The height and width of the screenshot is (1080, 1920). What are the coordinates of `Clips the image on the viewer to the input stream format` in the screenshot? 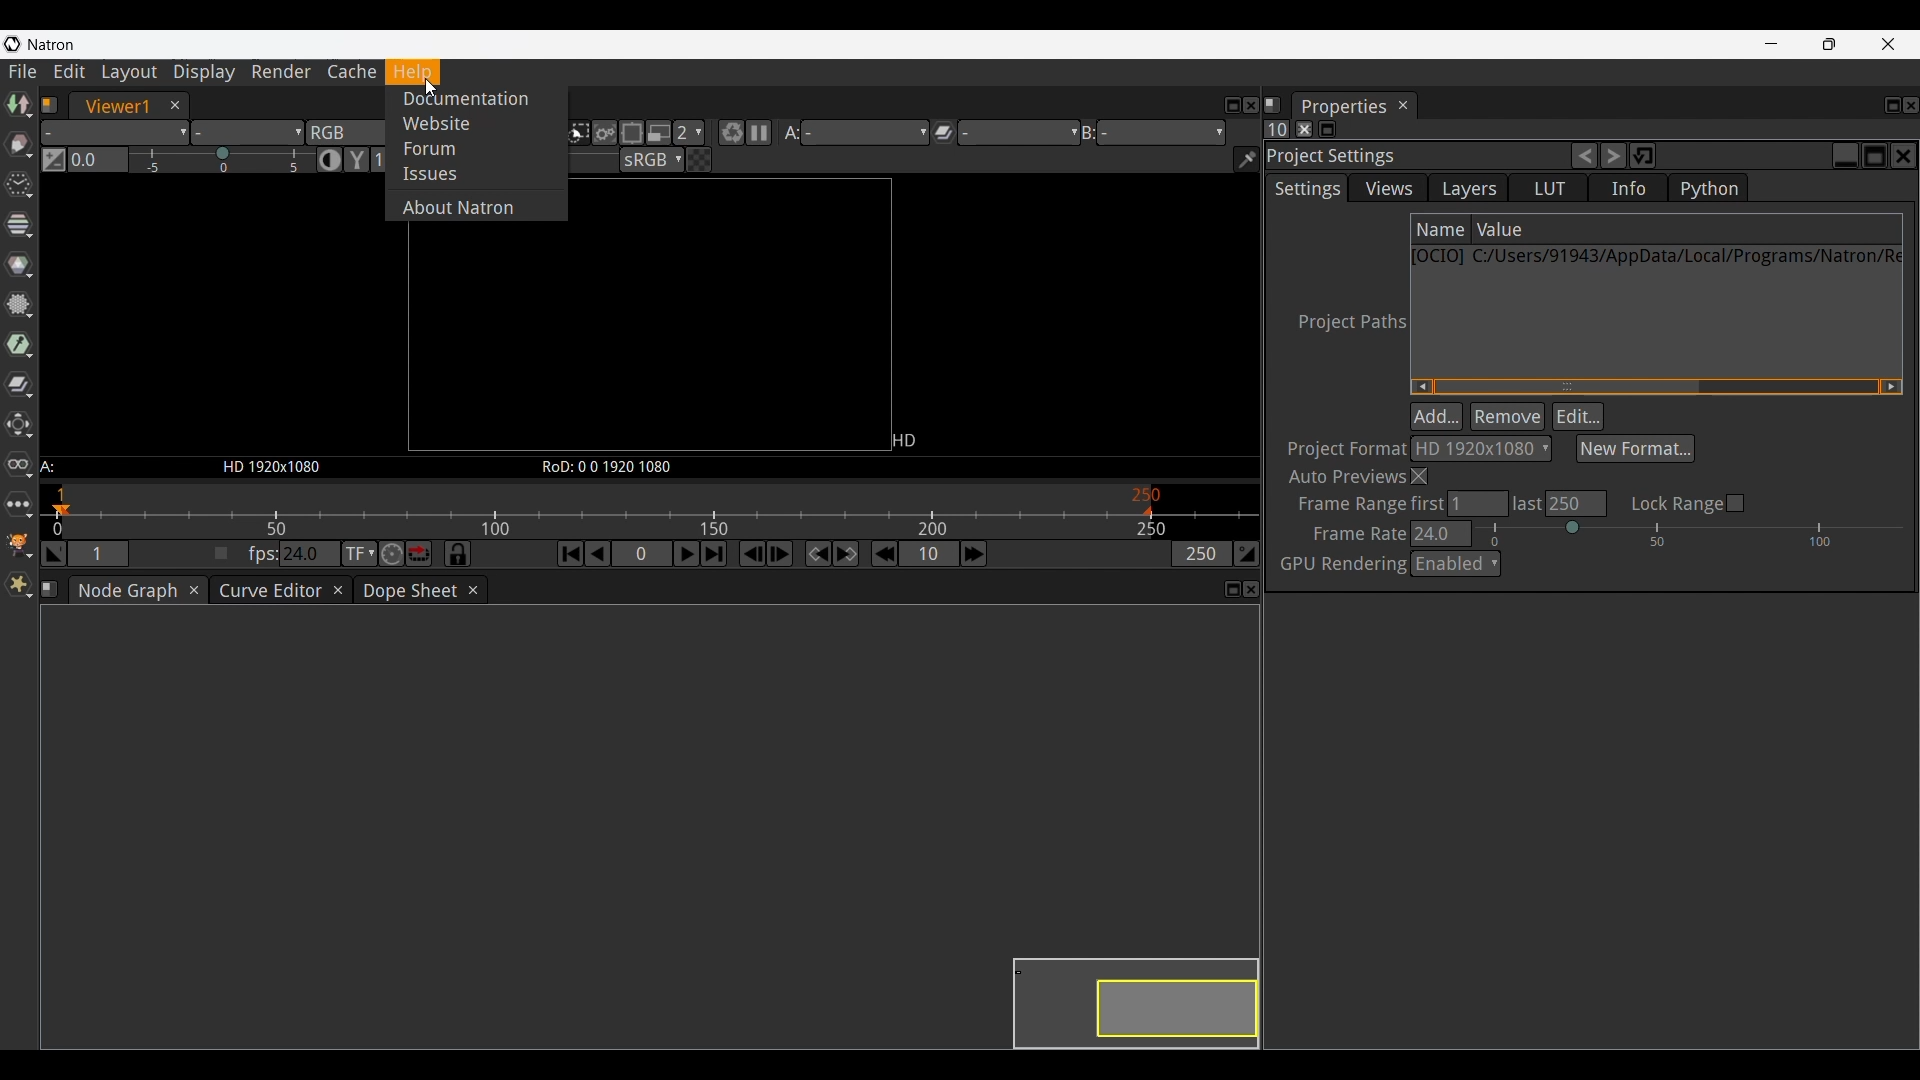 It's located at (577, 133).